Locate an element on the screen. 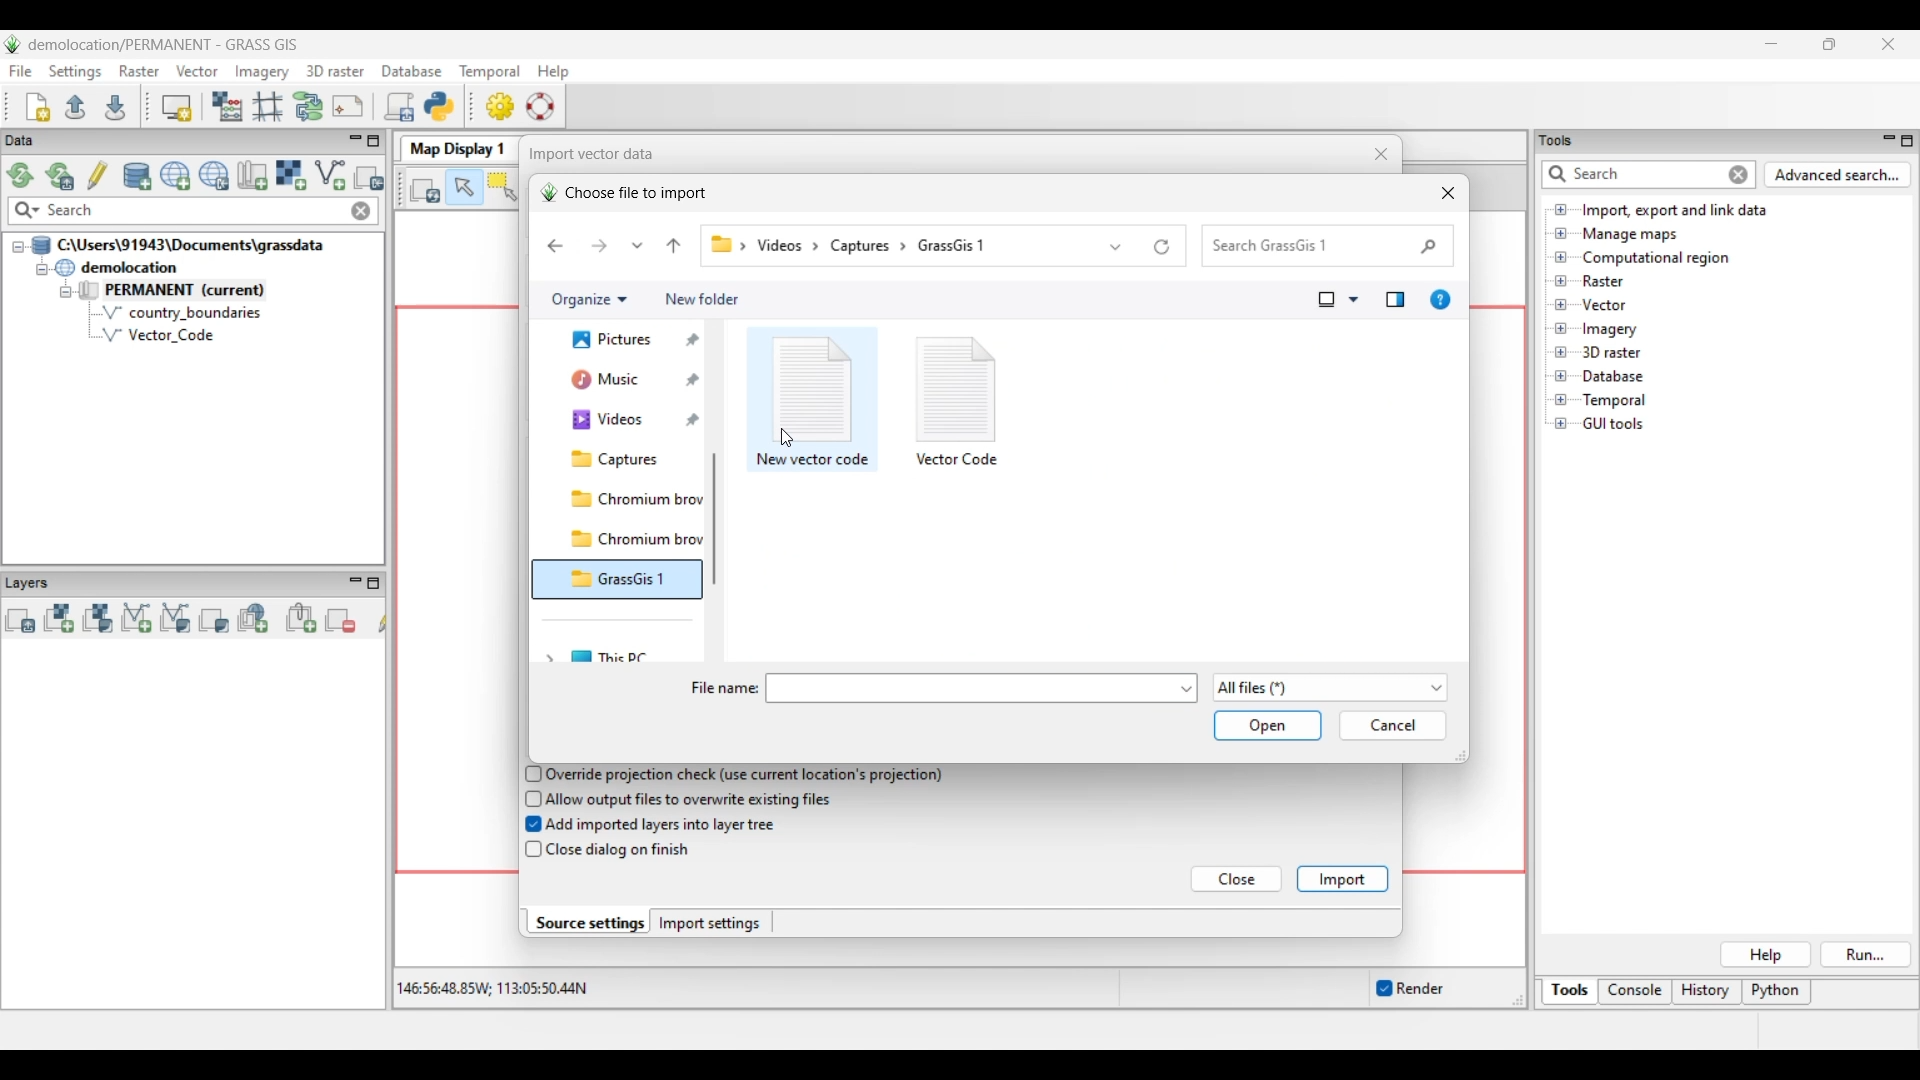 The image size is (1920, 1080). Create new map set in current project is located at coordinates (252, 175).